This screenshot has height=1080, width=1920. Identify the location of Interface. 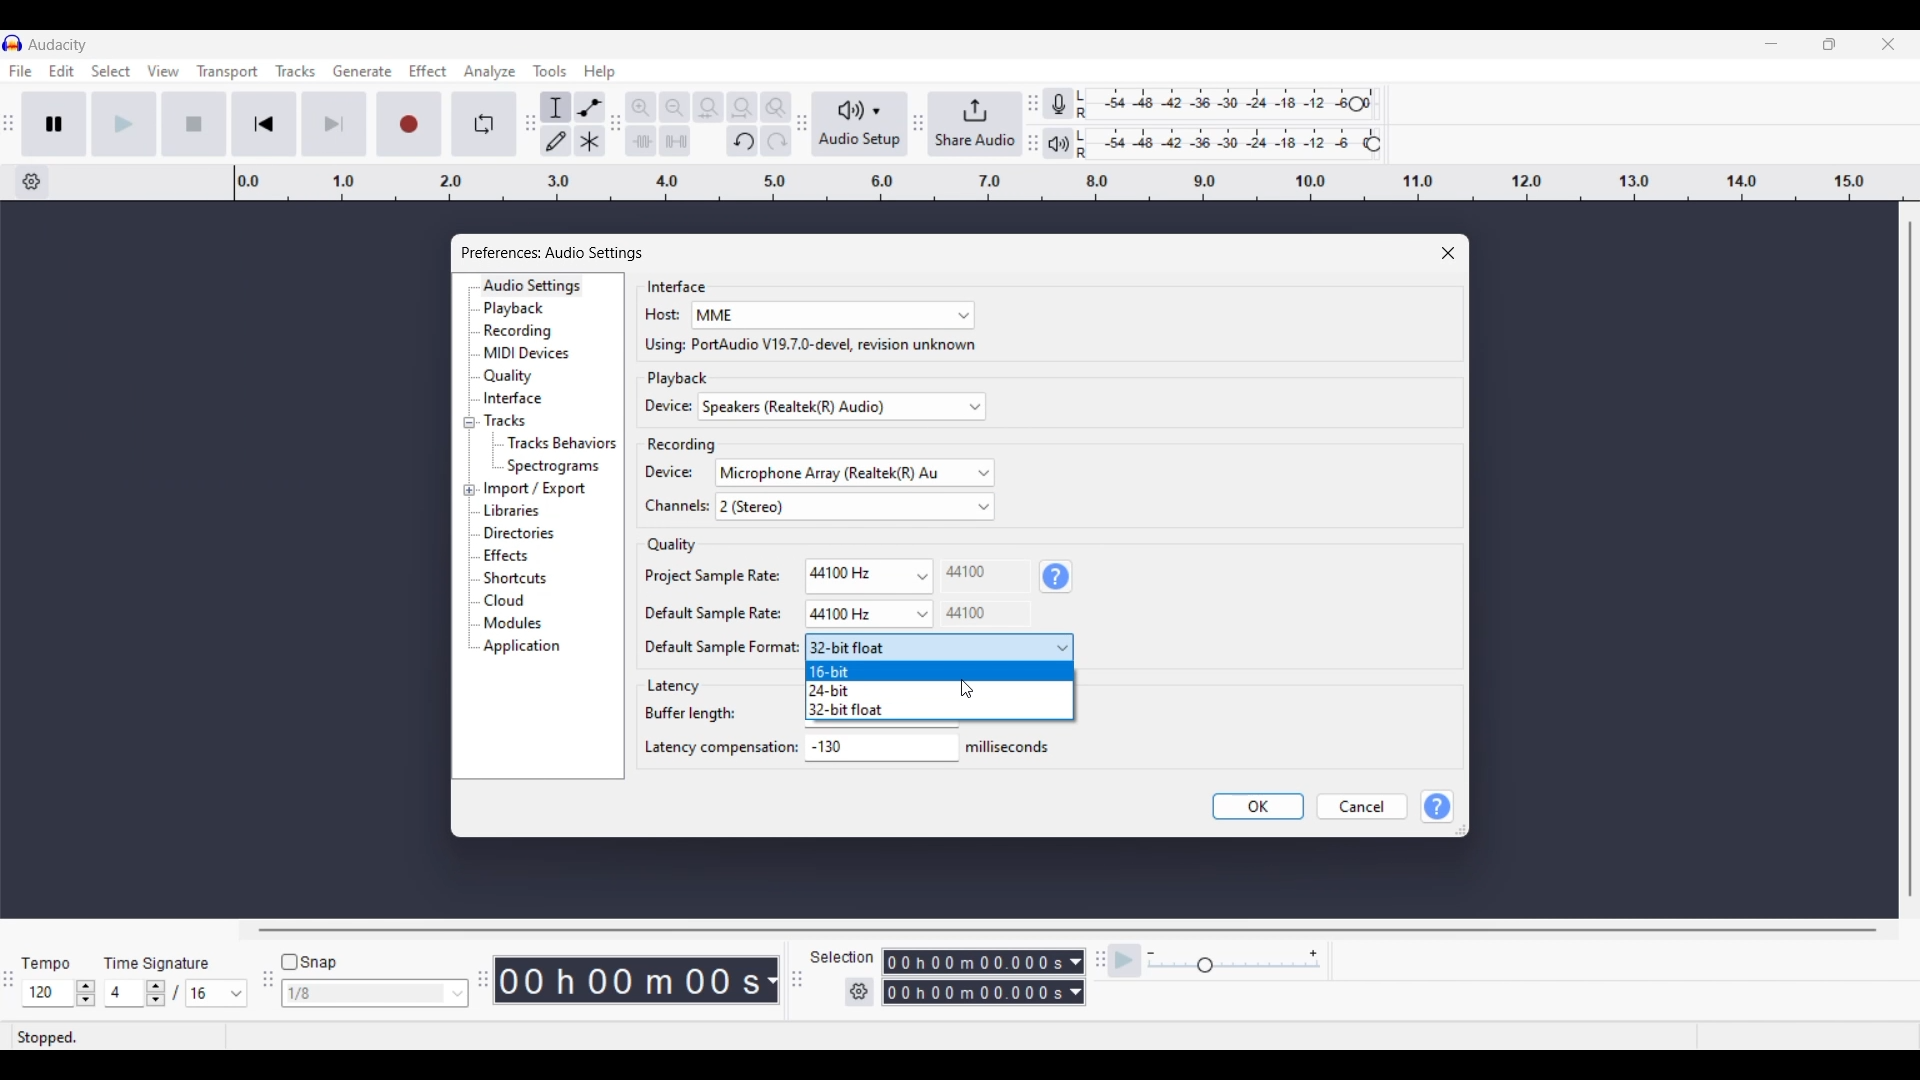
(669, 286).